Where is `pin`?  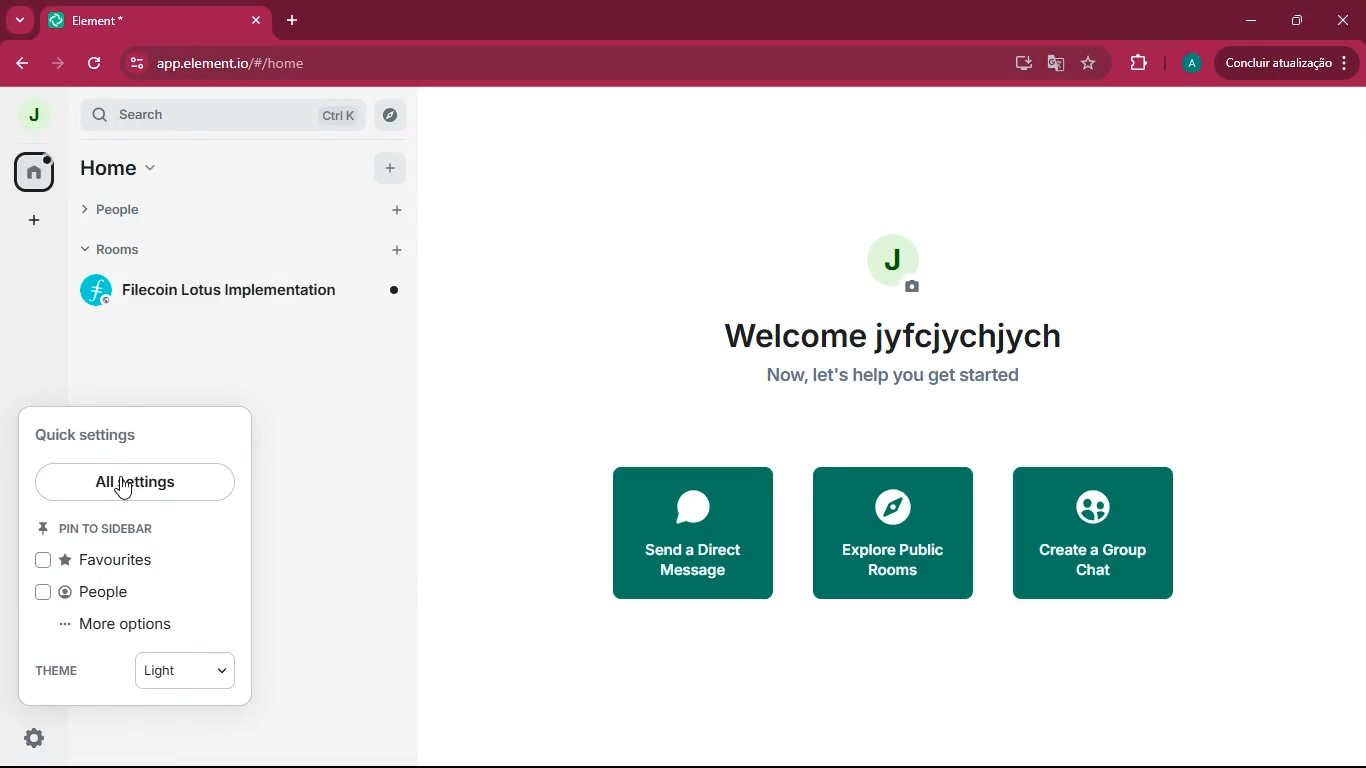
pin is located at coordinates (111, 529).